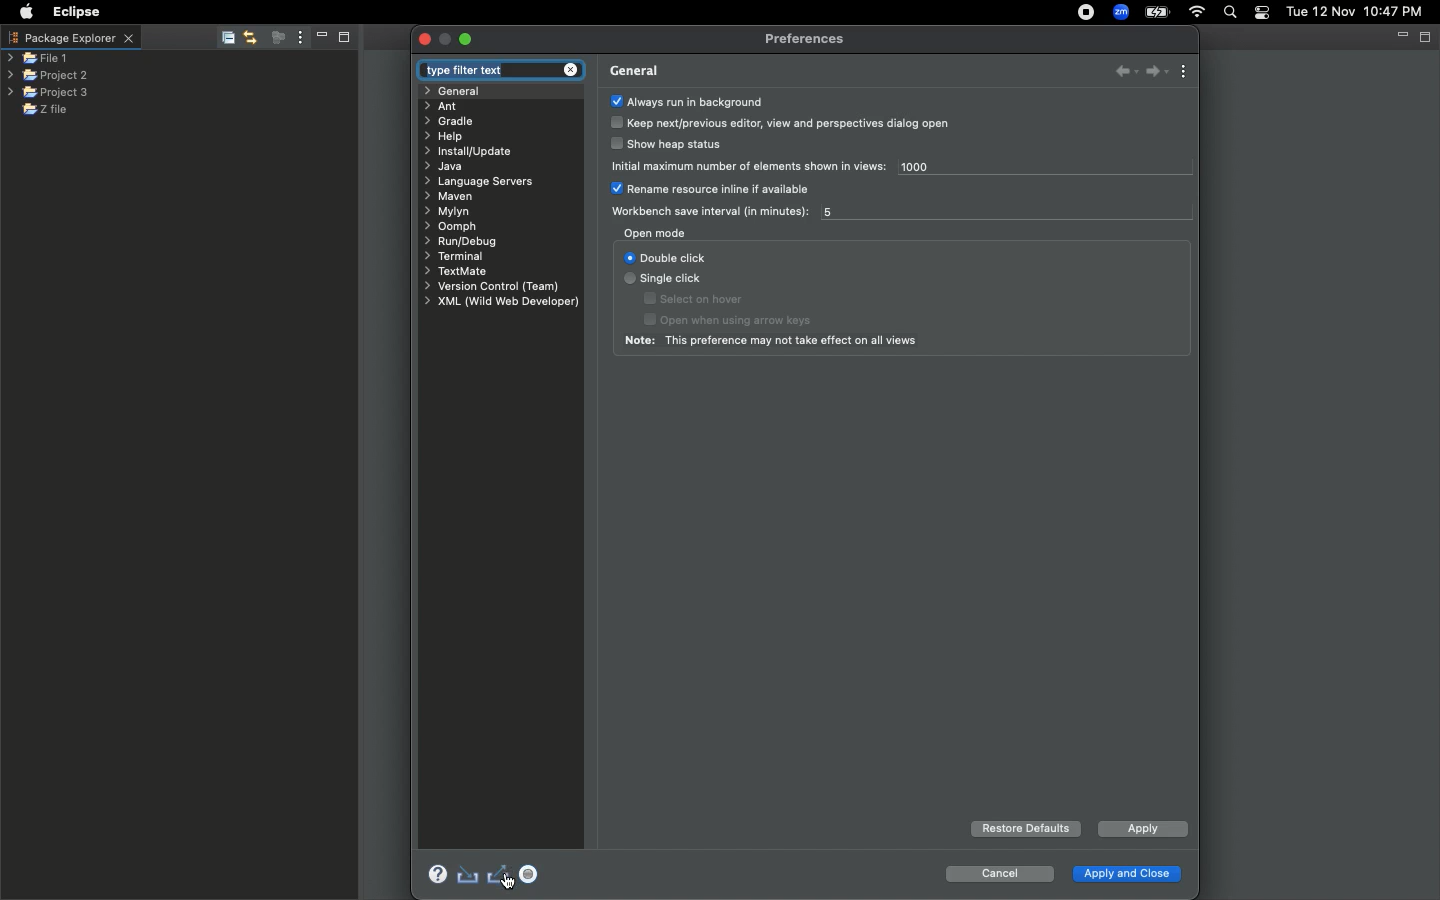 Image resolution: width=1440 pixels, height=900 pixels. Describe the element at coordinates (485, 182) in the screenshot. I see `Language servers` at that location.